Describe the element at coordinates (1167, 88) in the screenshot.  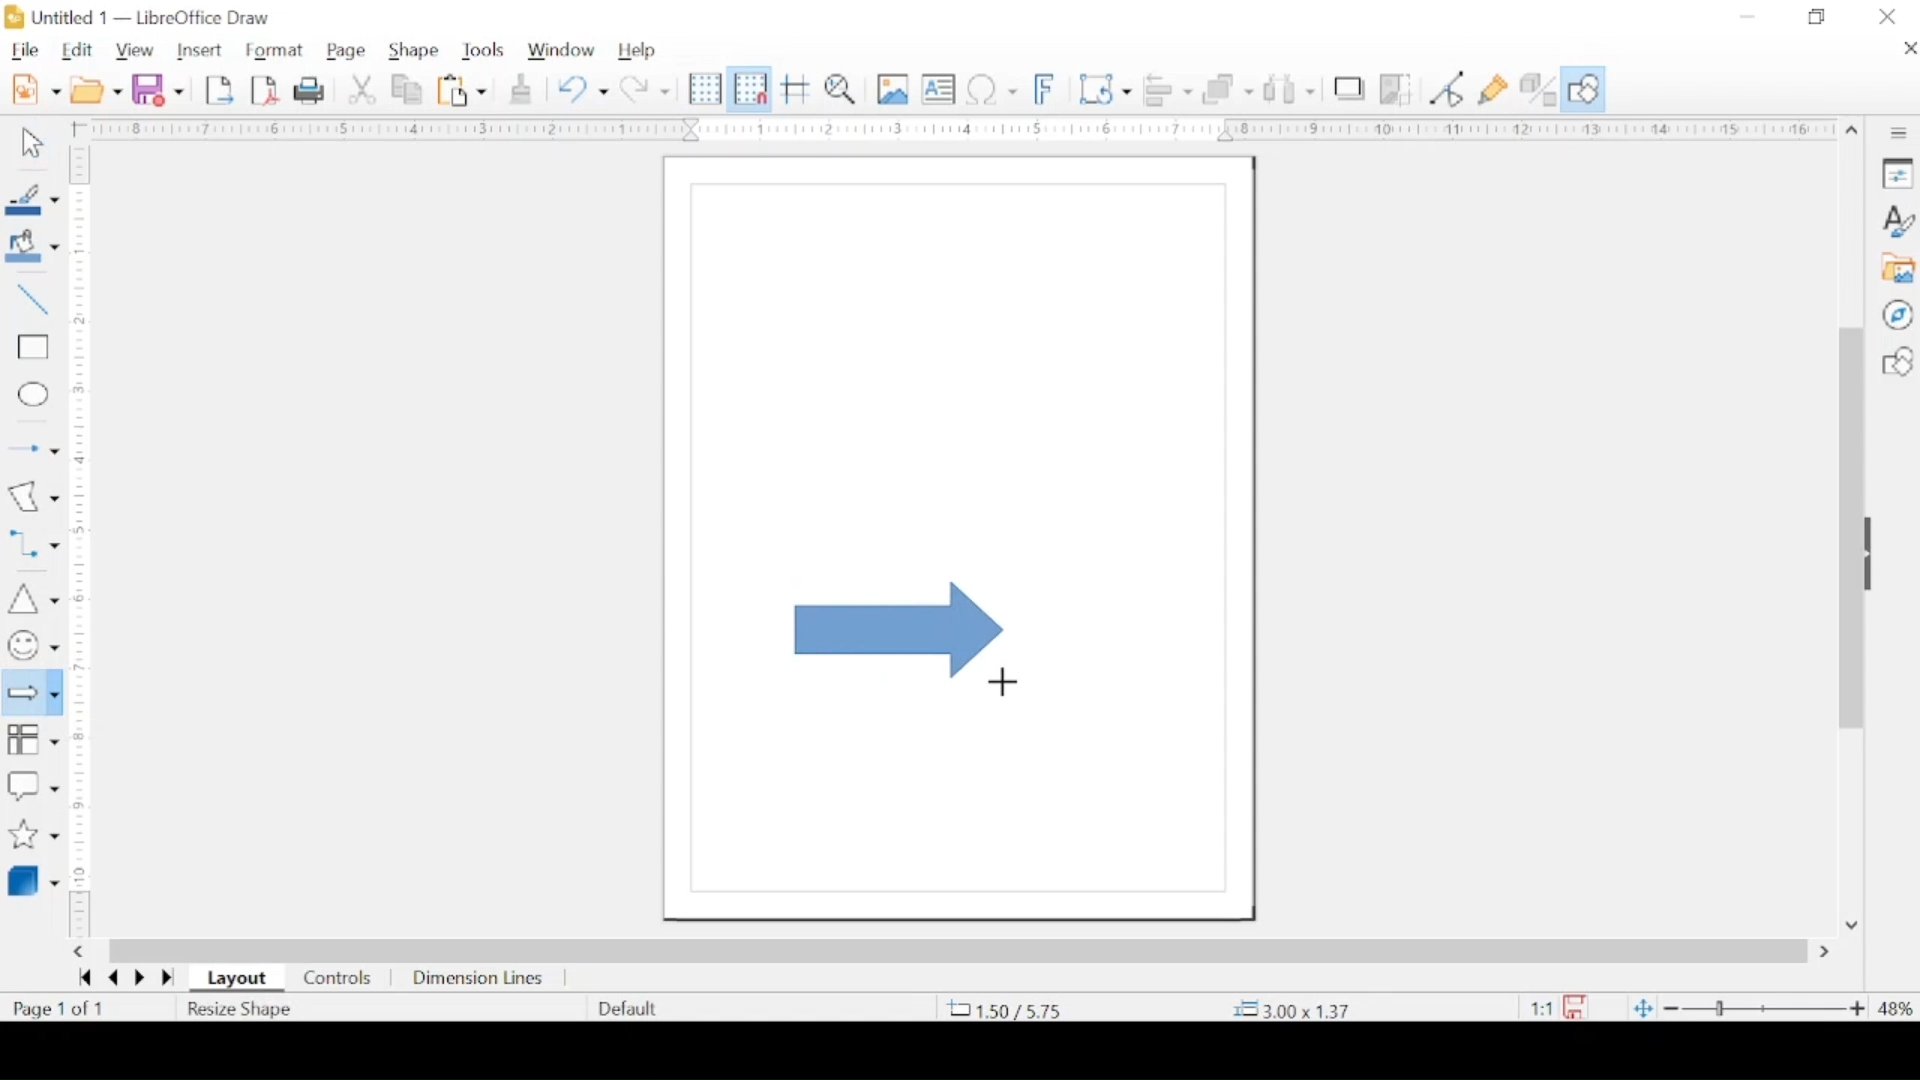
I see `align` at that location.